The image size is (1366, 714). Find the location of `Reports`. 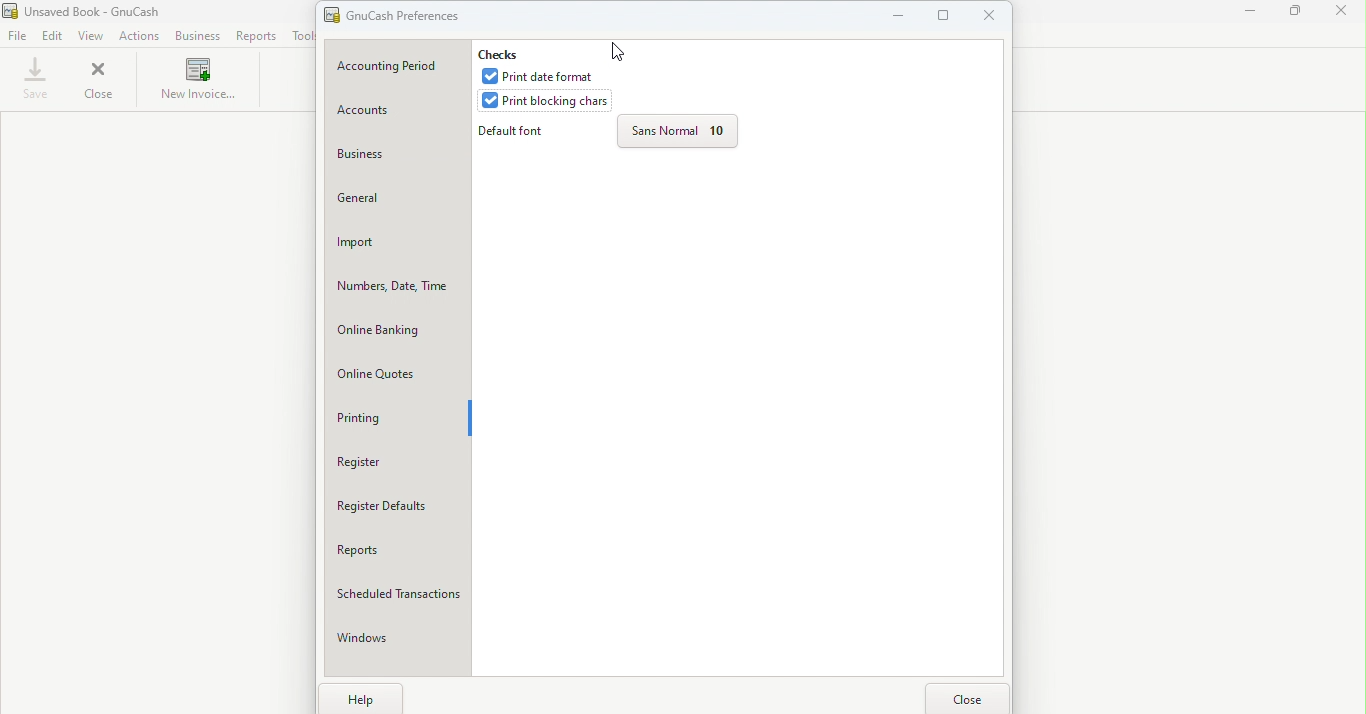

Reports is located at coordinates (400, 555).